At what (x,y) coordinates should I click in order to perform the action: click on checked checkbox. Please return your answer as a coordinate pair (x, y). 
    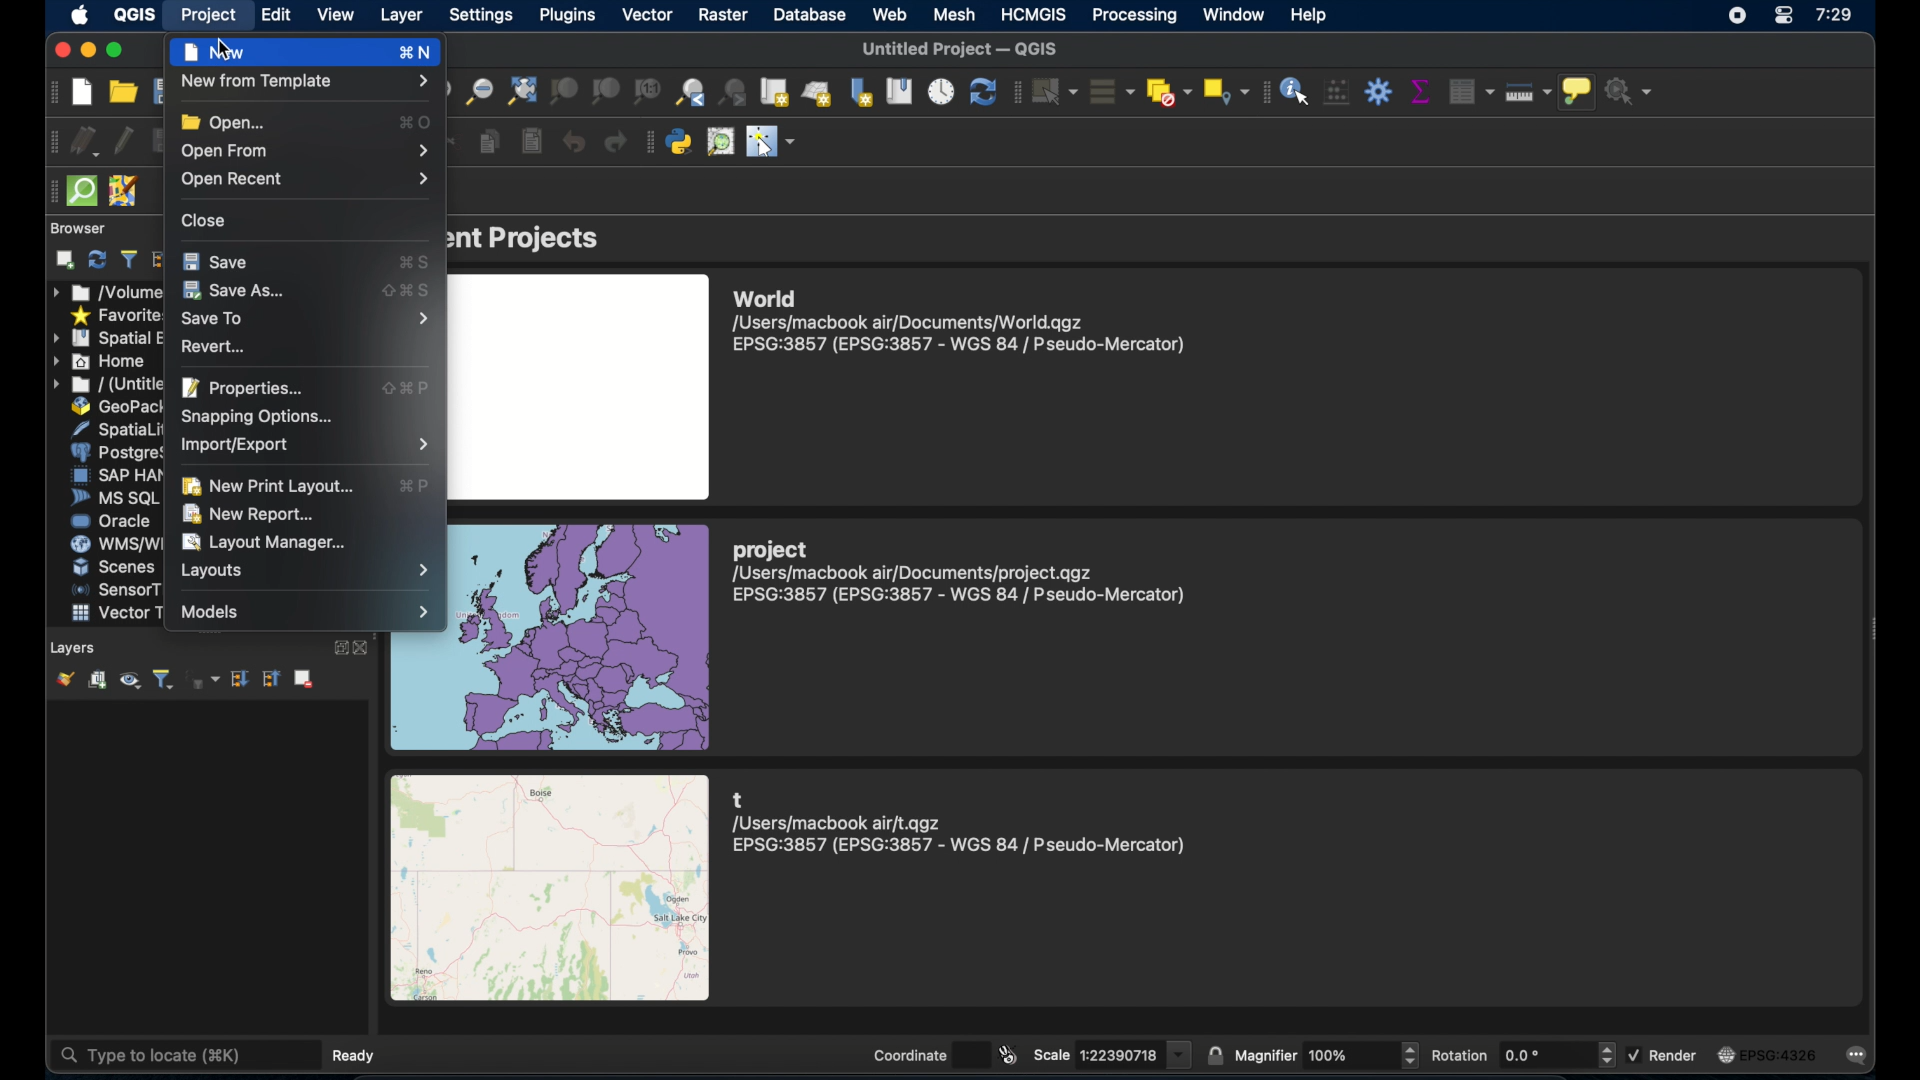
    Looking at the image, I should click on (1634, 1054).